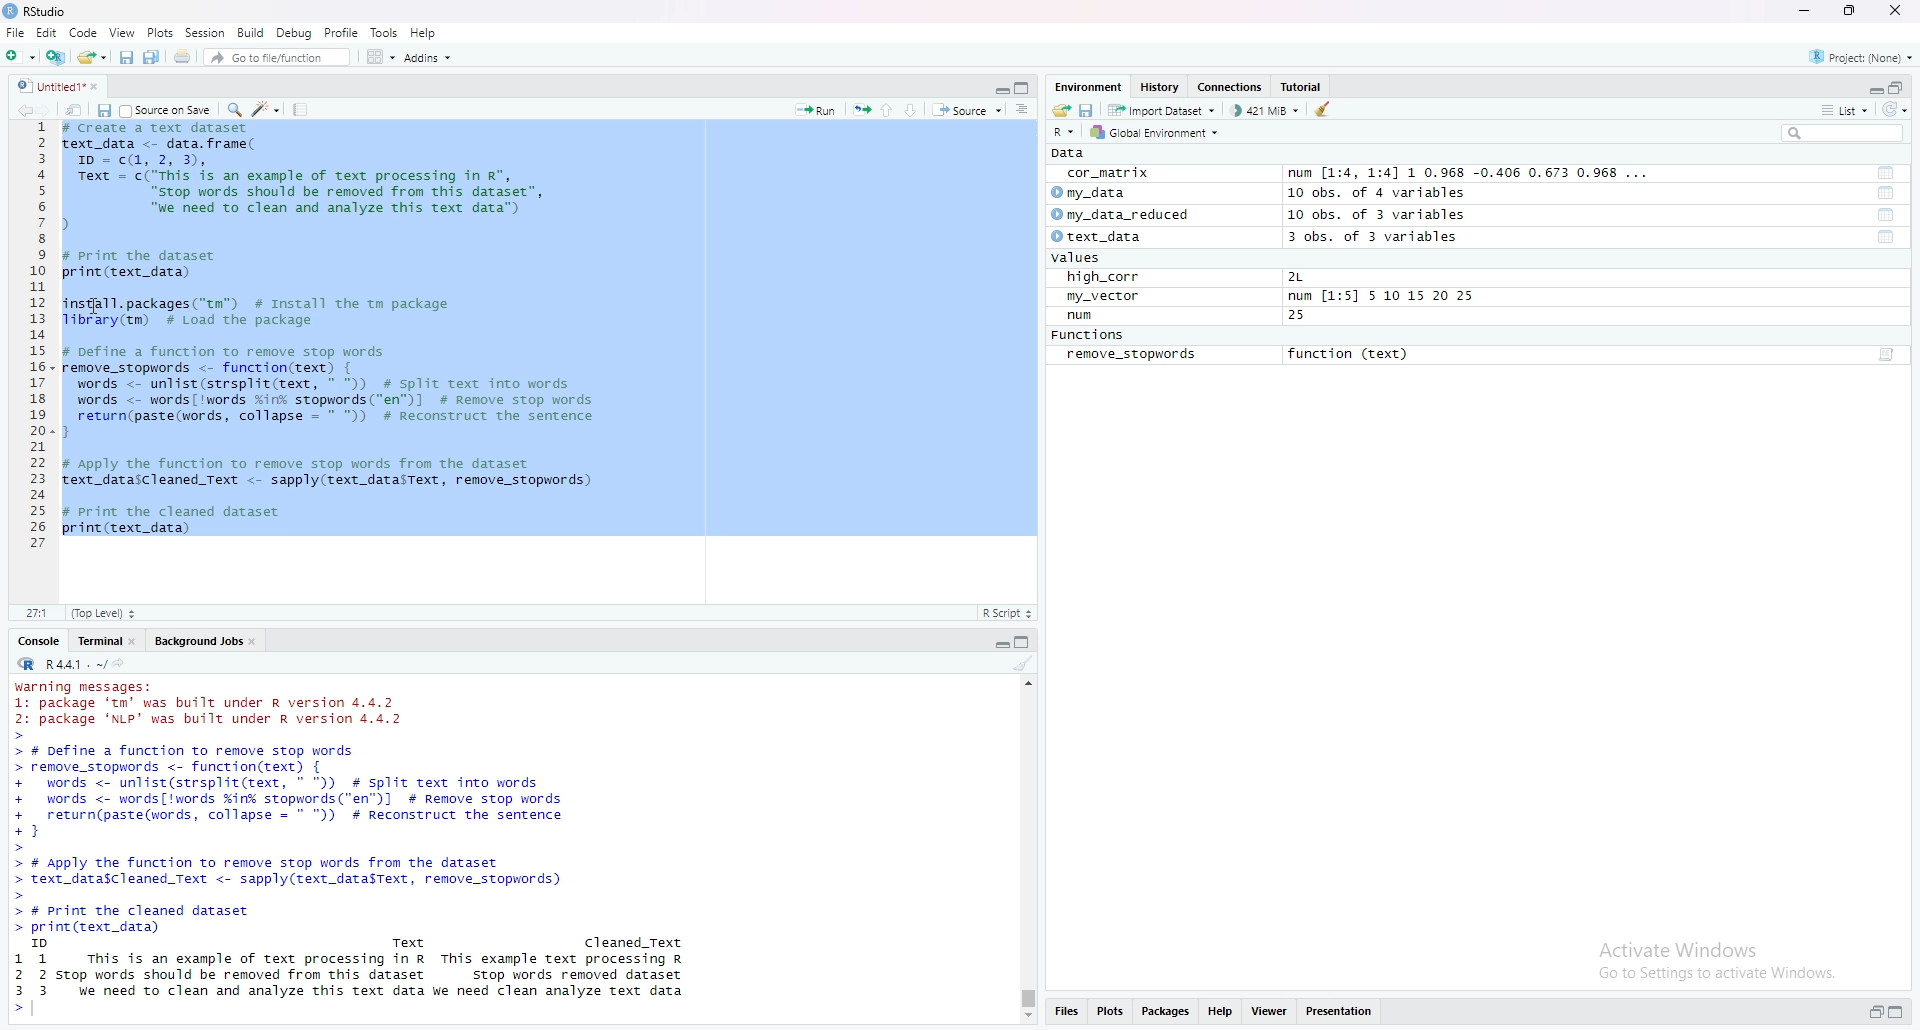  Describe the element at coordinates (1862, 57) in the screenshot. I see `project(None)` at that location.